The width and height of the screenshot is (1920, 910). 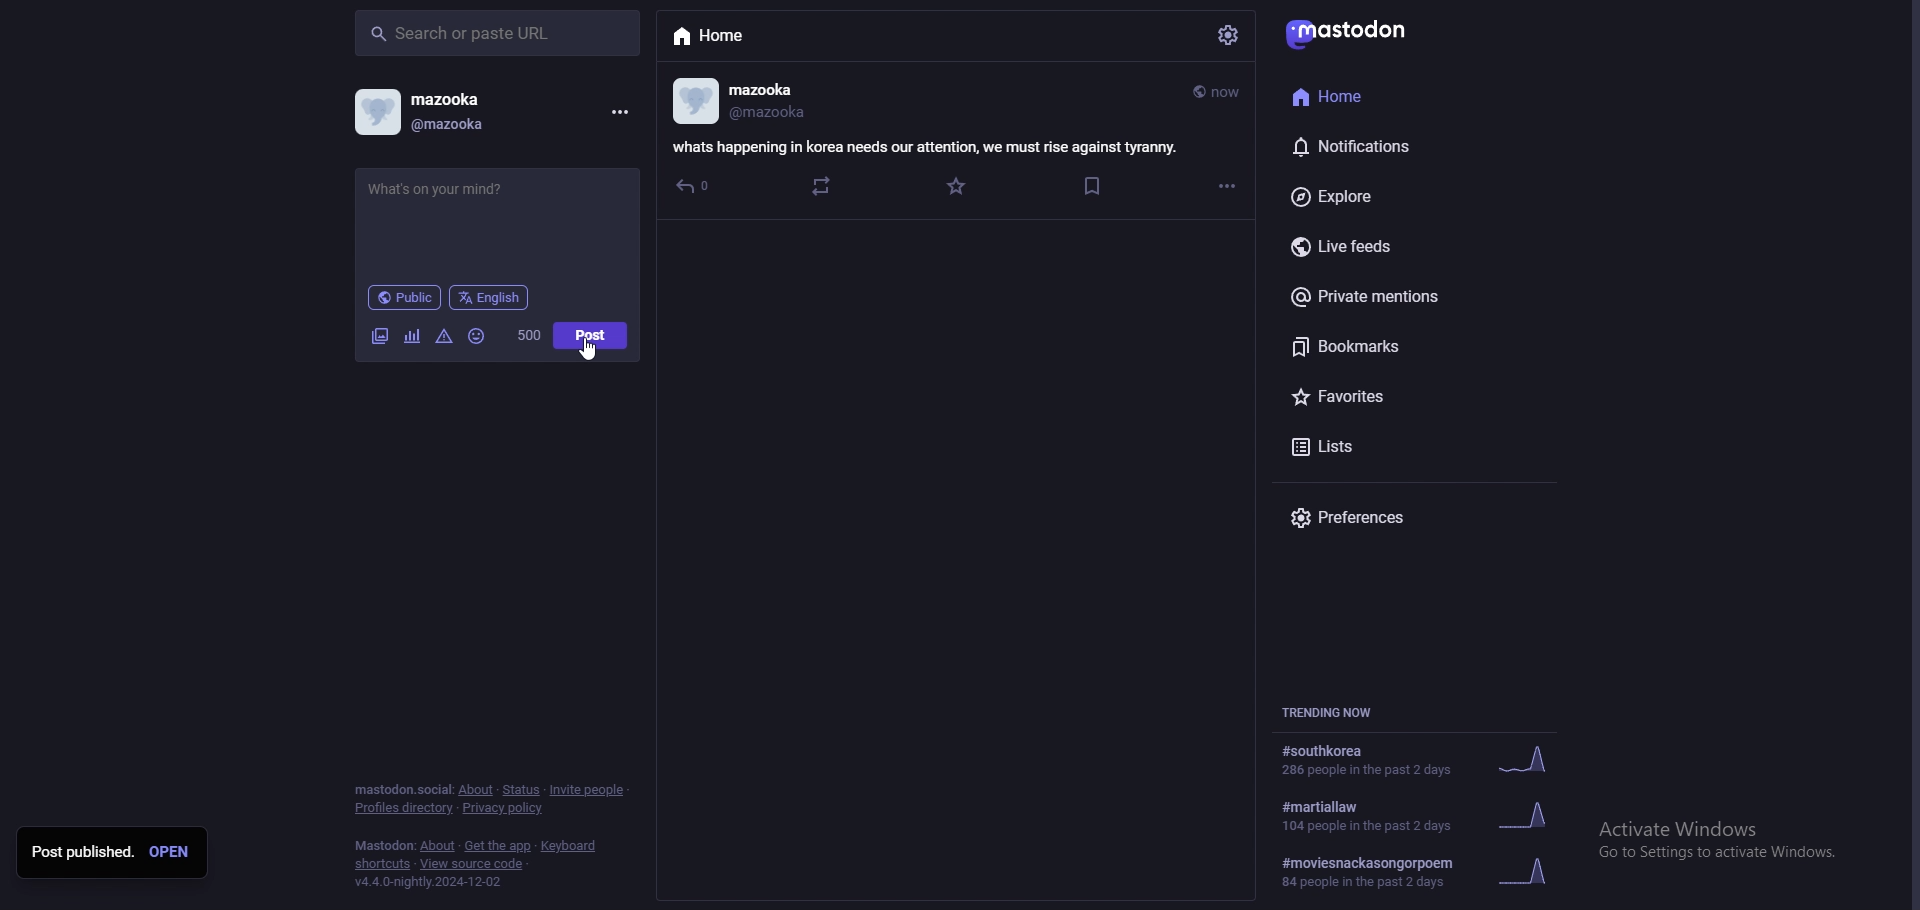 What do you see at coordinates (530, 335) in the screenshot?
I see `word limit` at bounding box center [530, 335].